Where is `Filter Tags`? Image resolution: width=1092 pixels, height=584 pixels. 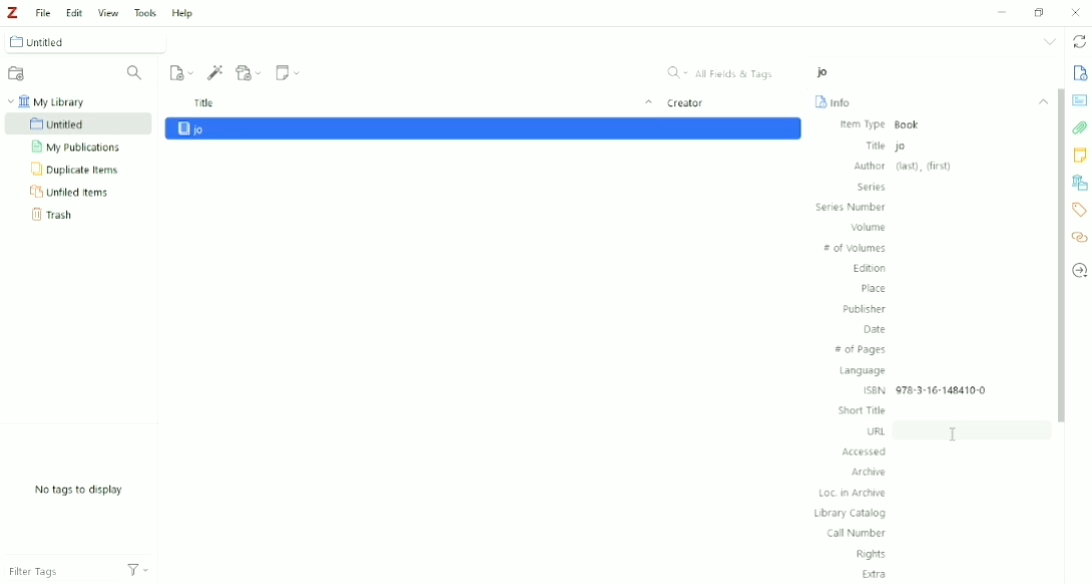
Filter Tags is located at coordinates (77, 571).